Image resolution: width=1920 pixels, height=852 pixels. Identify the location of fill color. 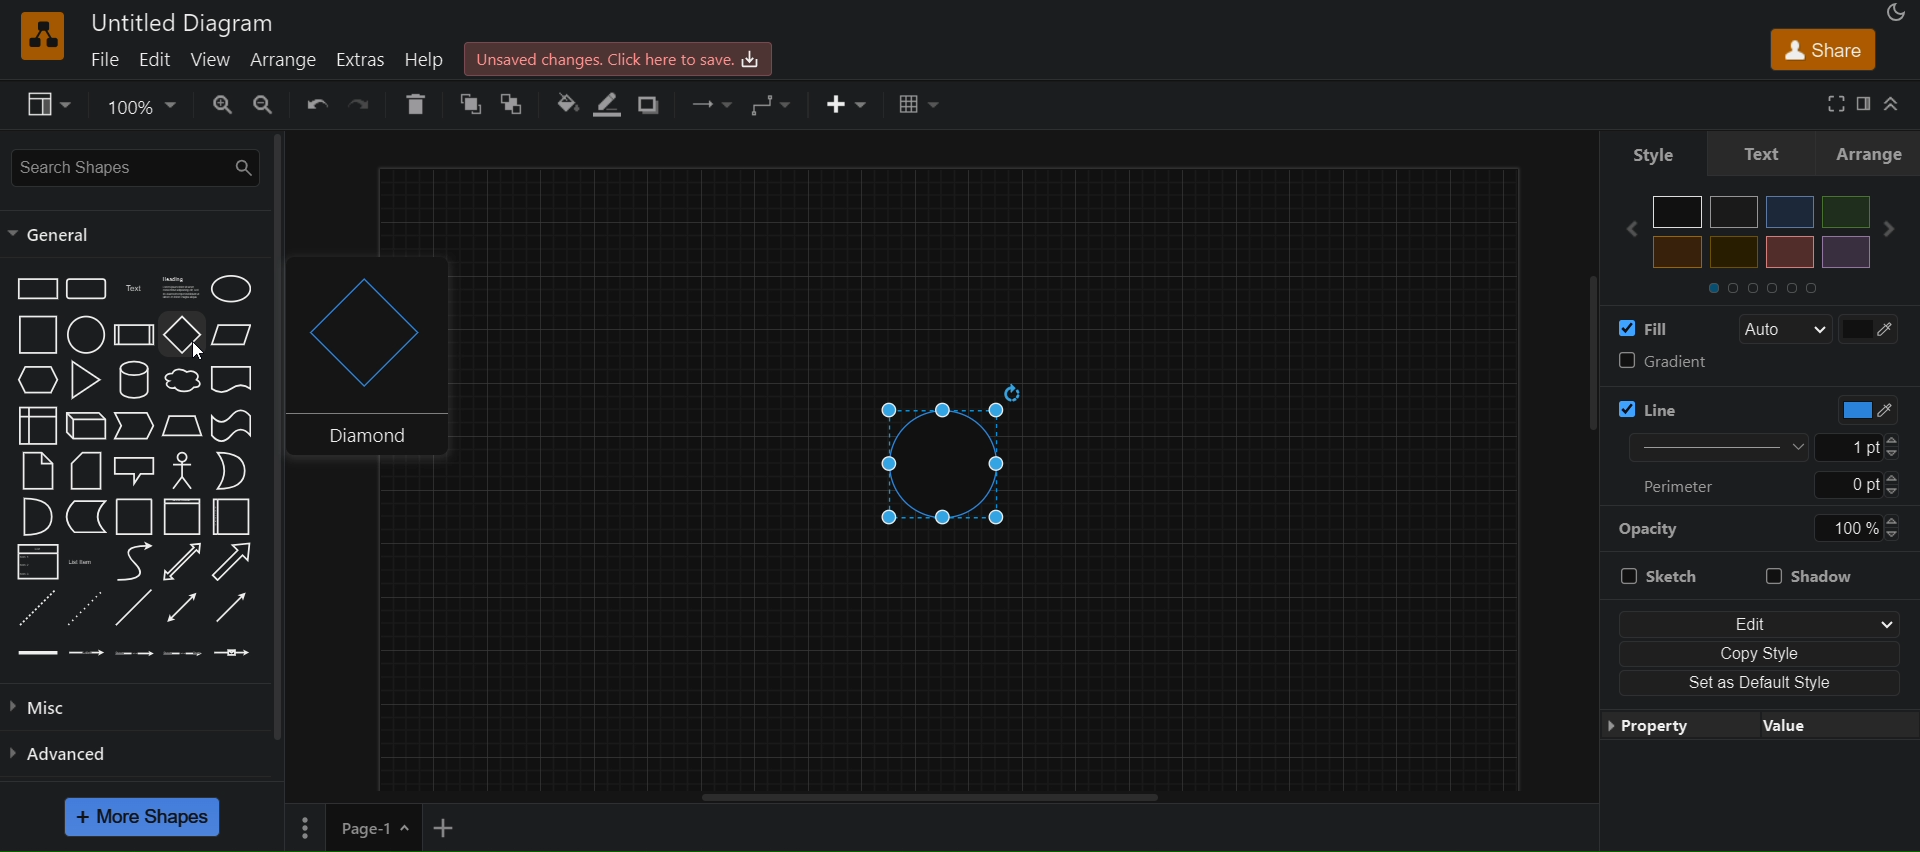
(1638, 325).